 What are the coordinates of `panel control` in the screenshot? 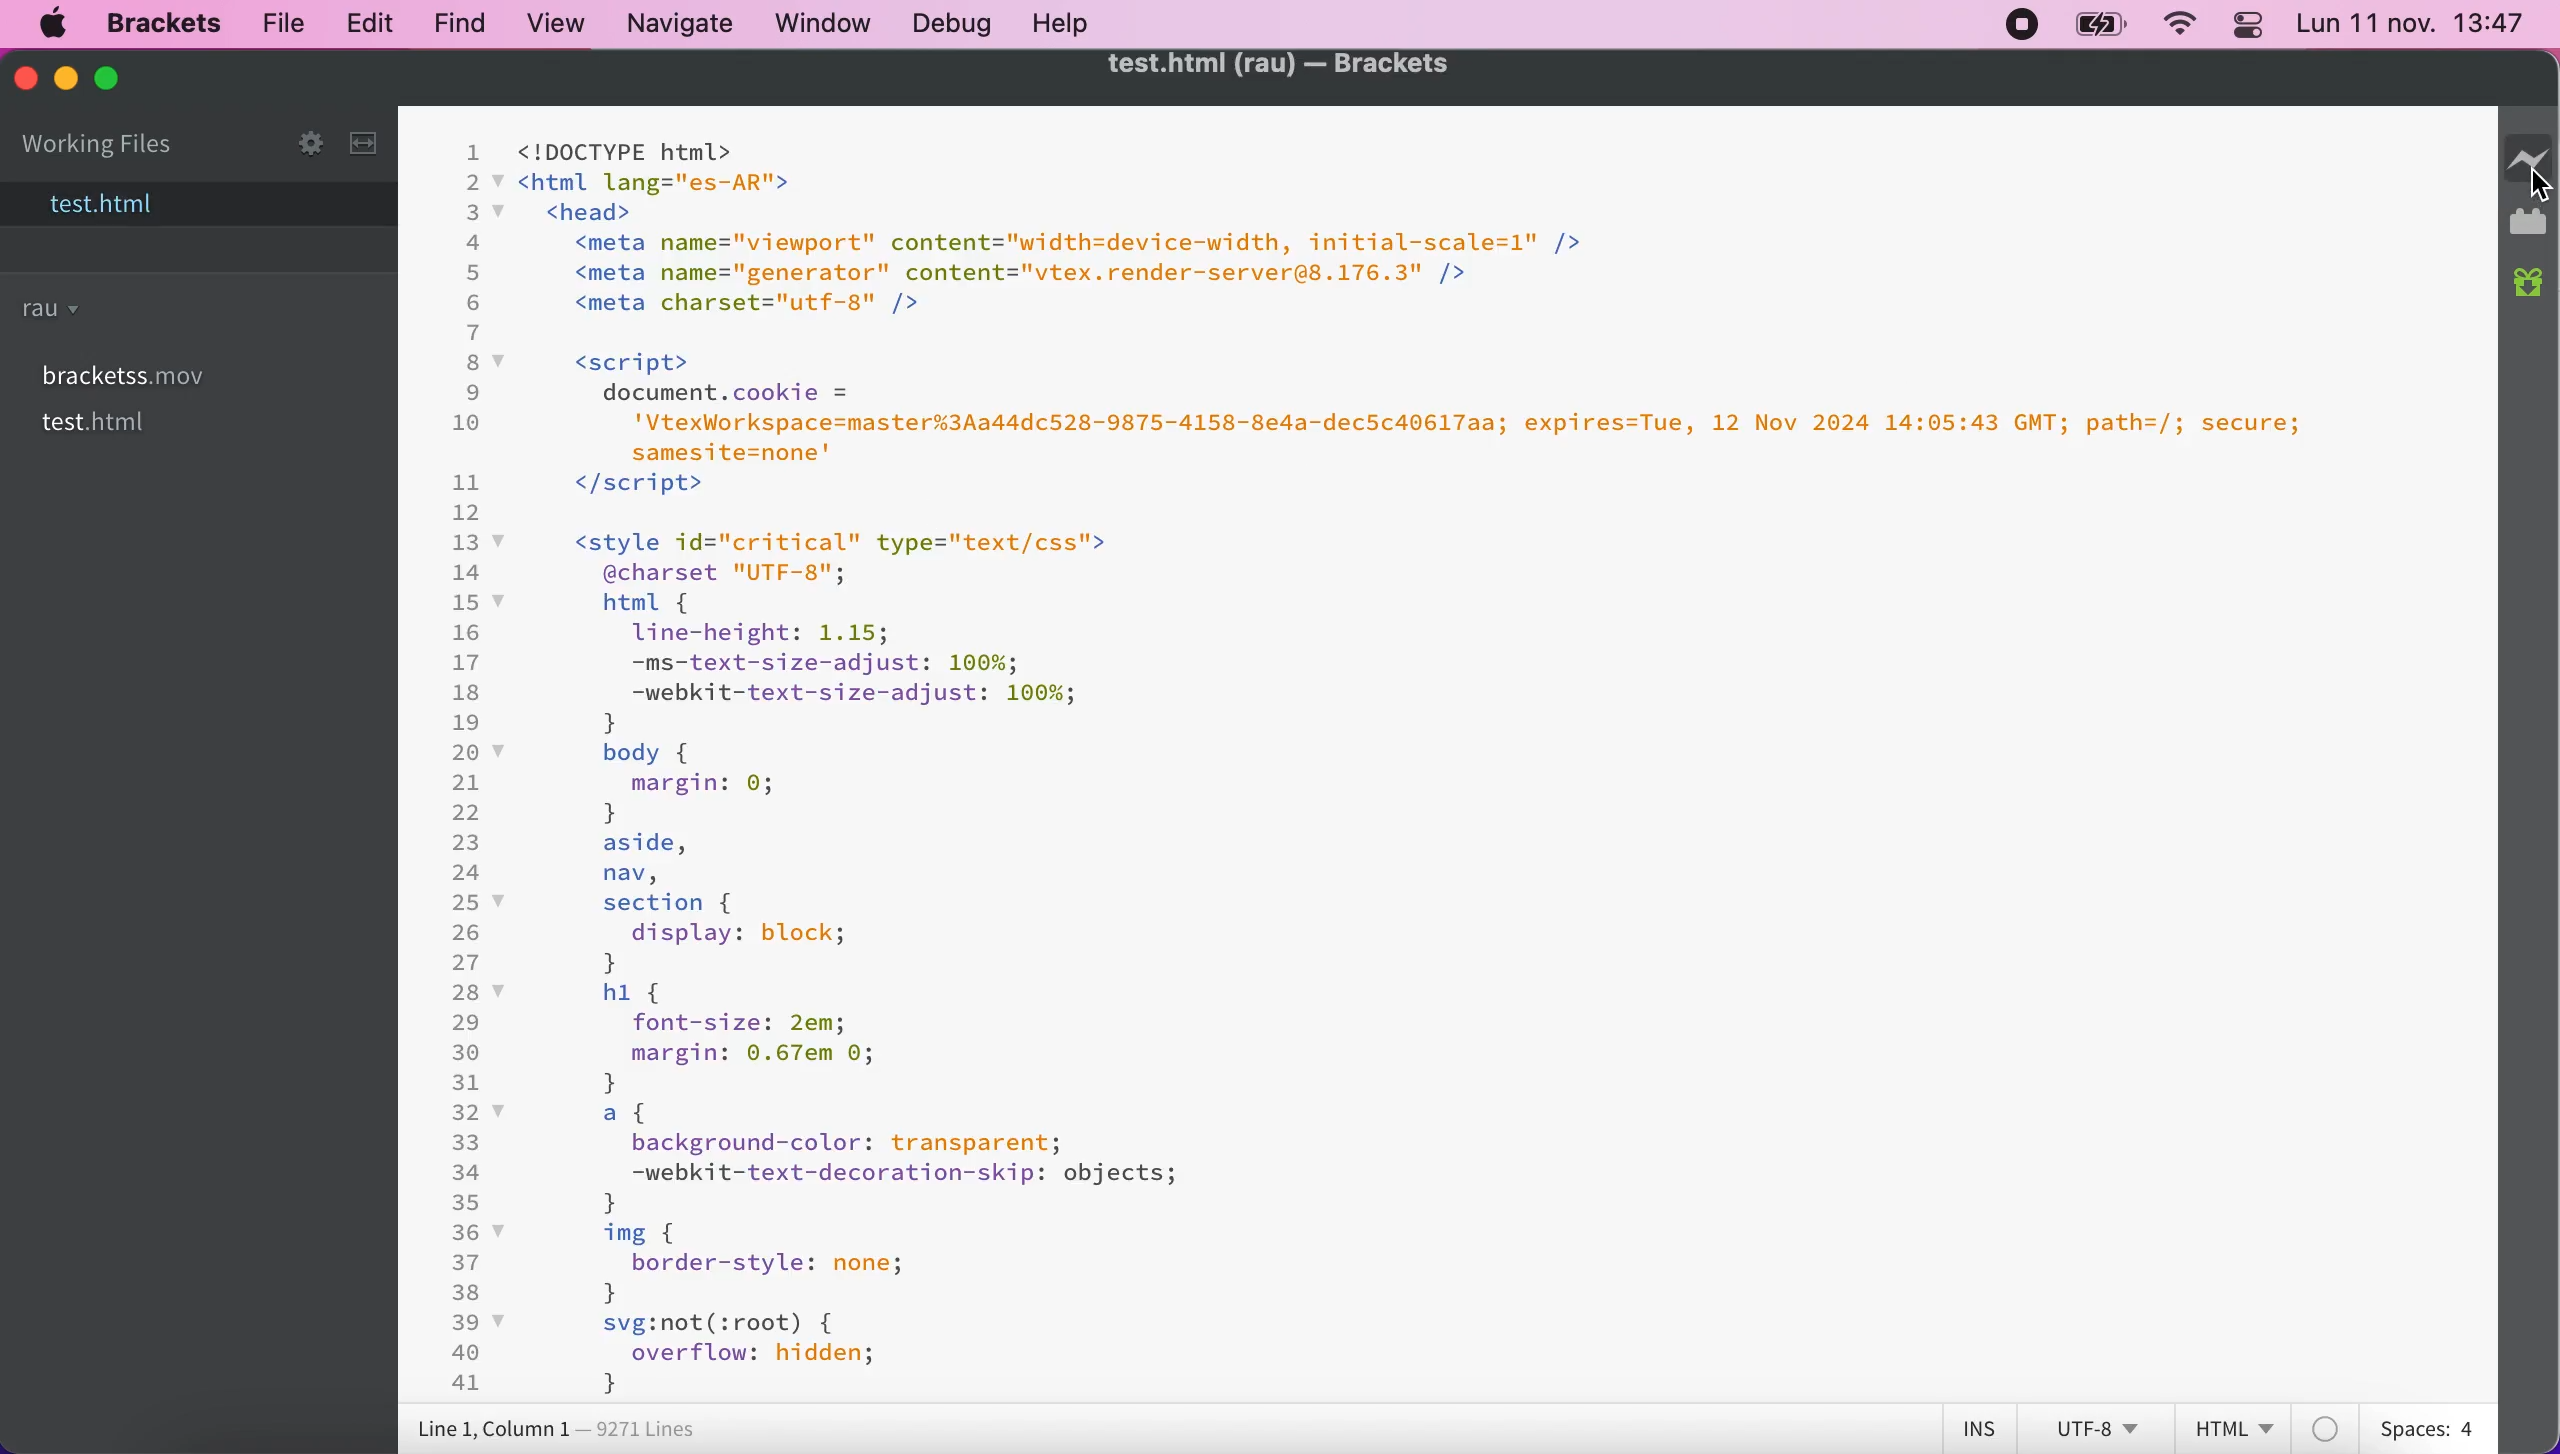 It's located at (2246, 24).